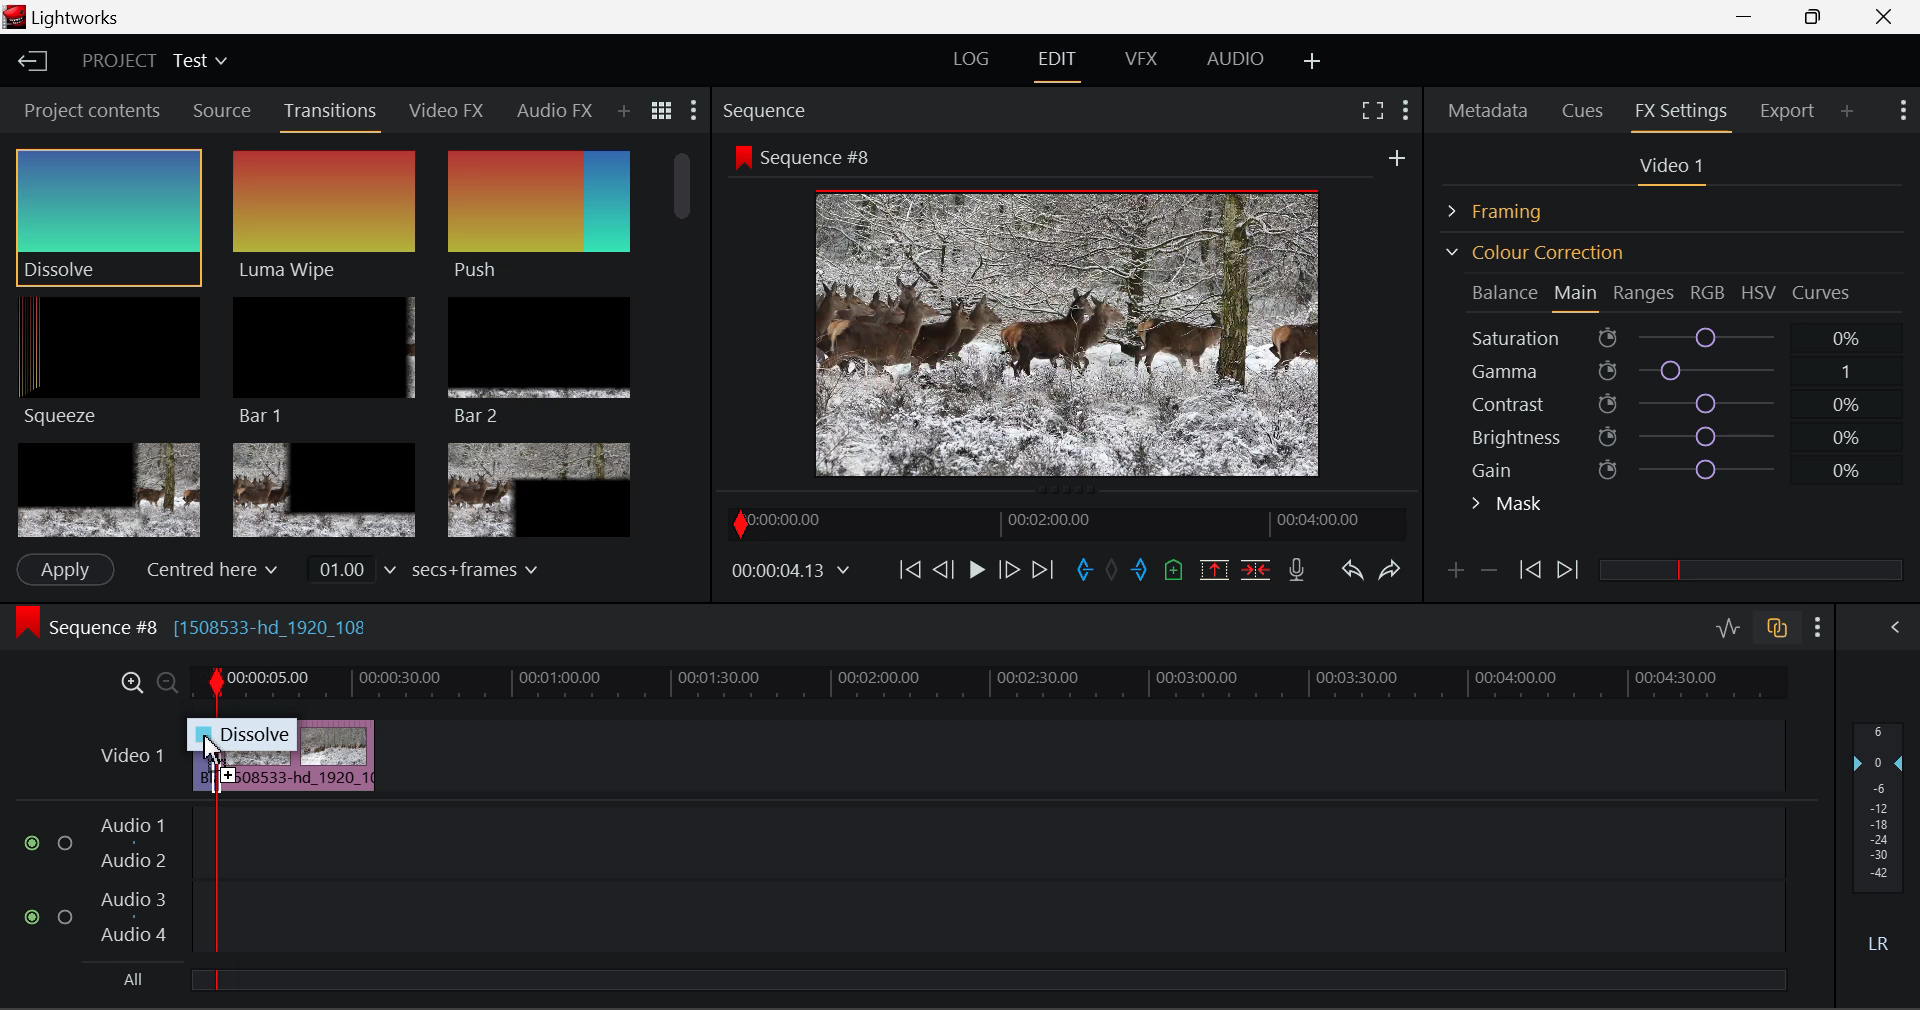  Describe the element at coordinates (166, 682) in the screenshot. I see `Timeline Zoom Out` at that location.